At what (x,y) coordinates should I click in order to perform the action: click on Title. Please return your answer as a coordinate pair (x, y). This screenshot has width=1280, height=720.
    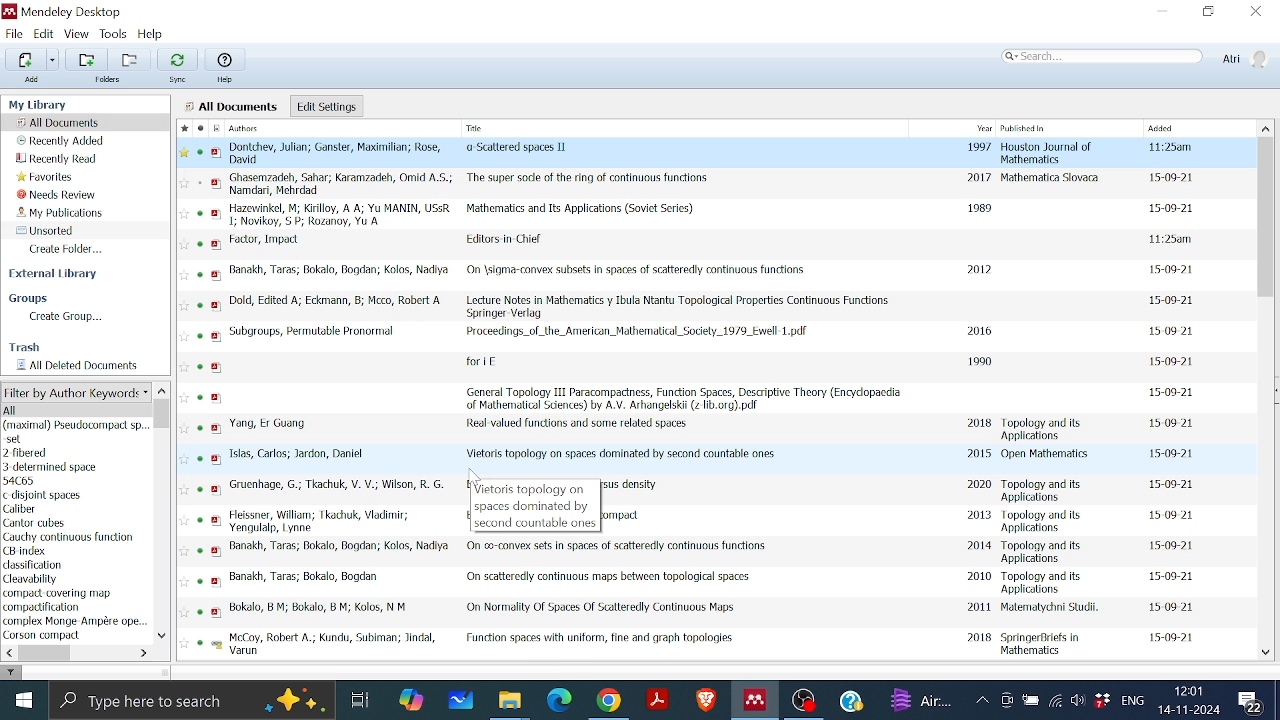
    Looking at the image, I should click on (637, 271).